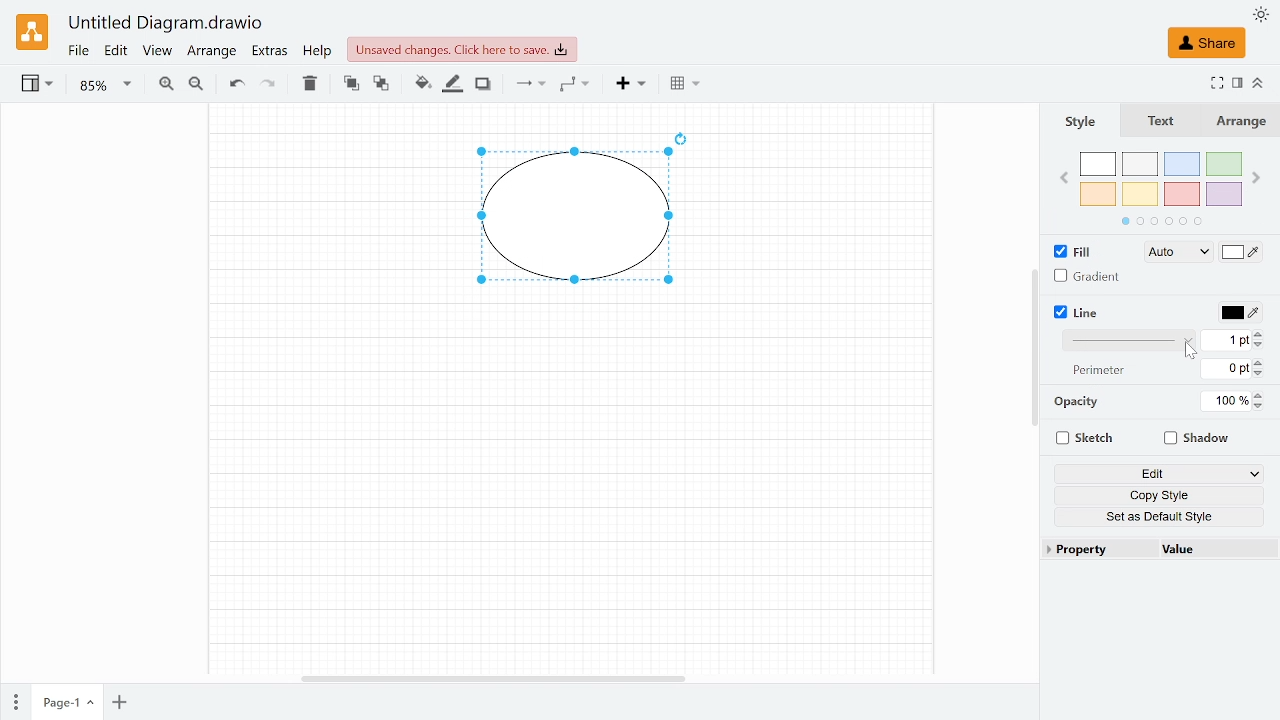  I want to click on Current line width, so click(1224, 342).